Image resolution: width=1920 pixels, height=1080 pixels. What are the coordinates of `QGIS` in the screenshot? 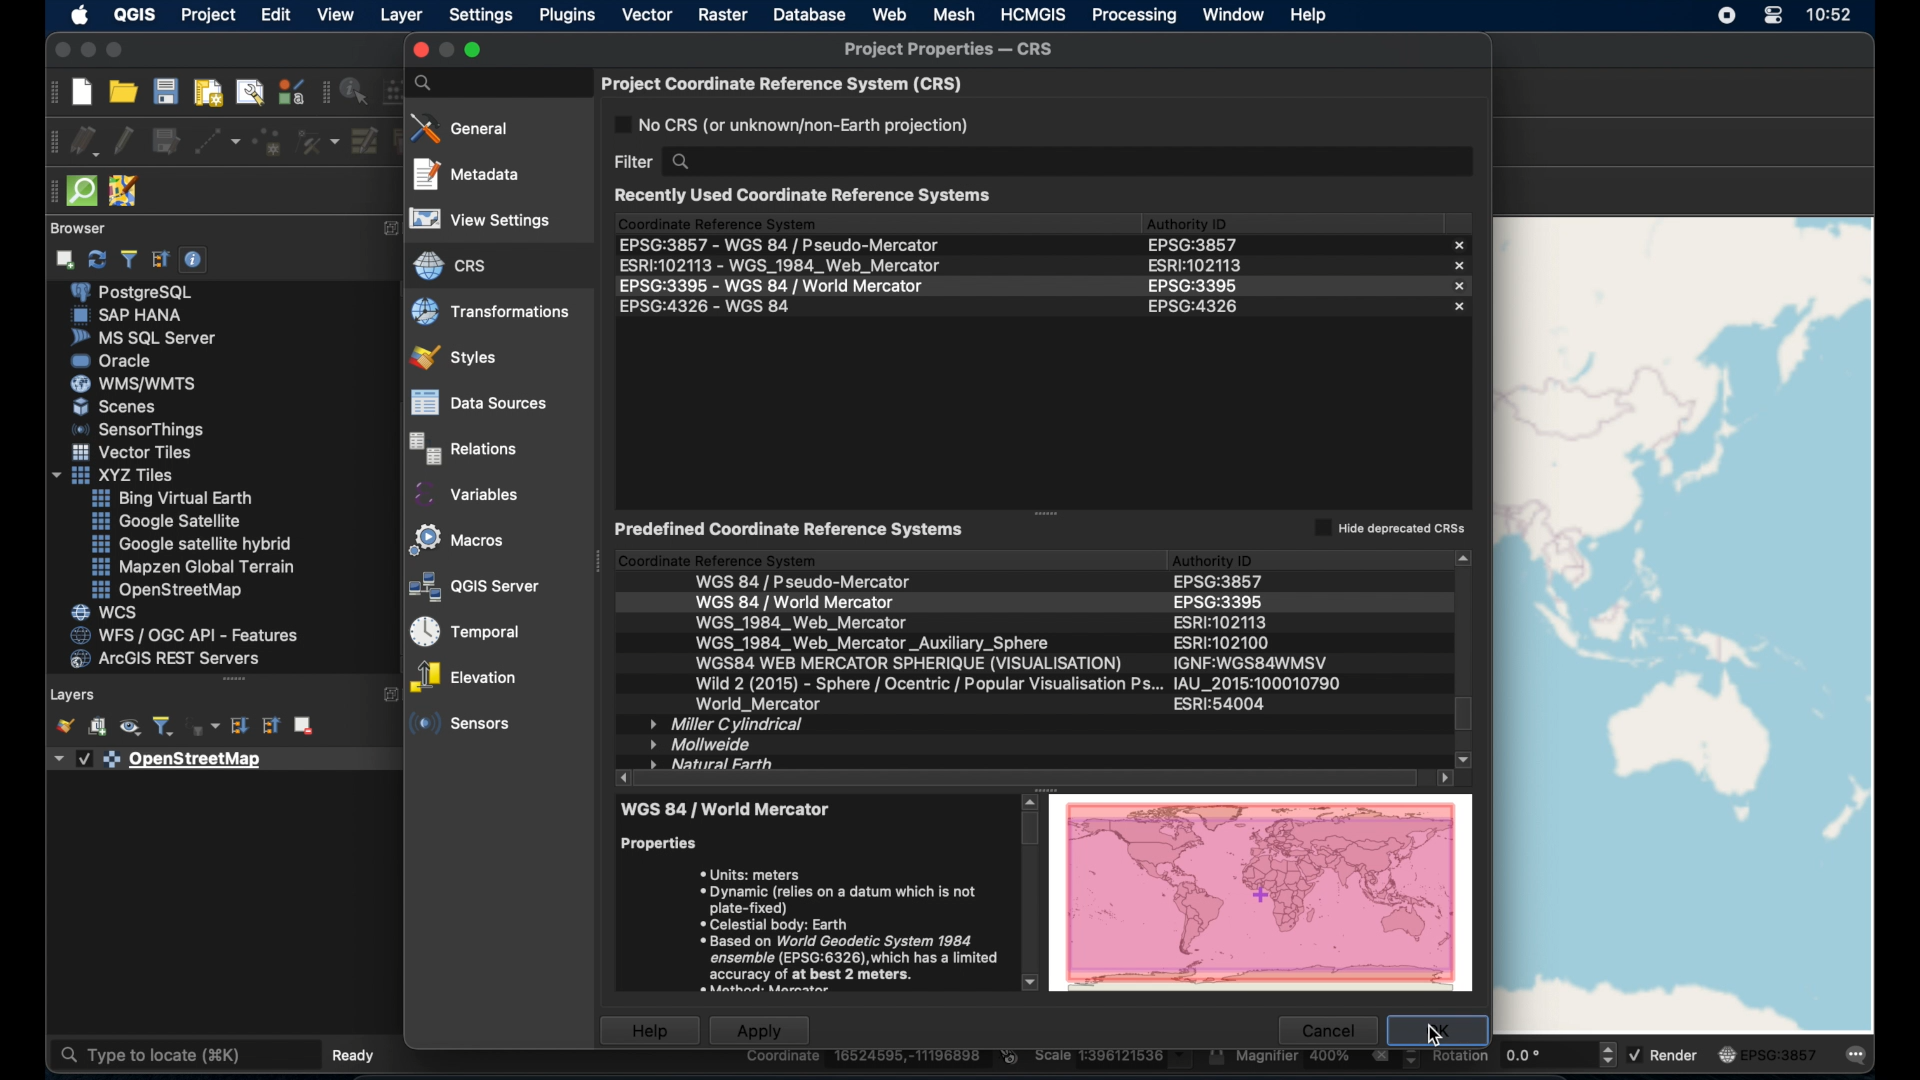 It's located at (137, 14).